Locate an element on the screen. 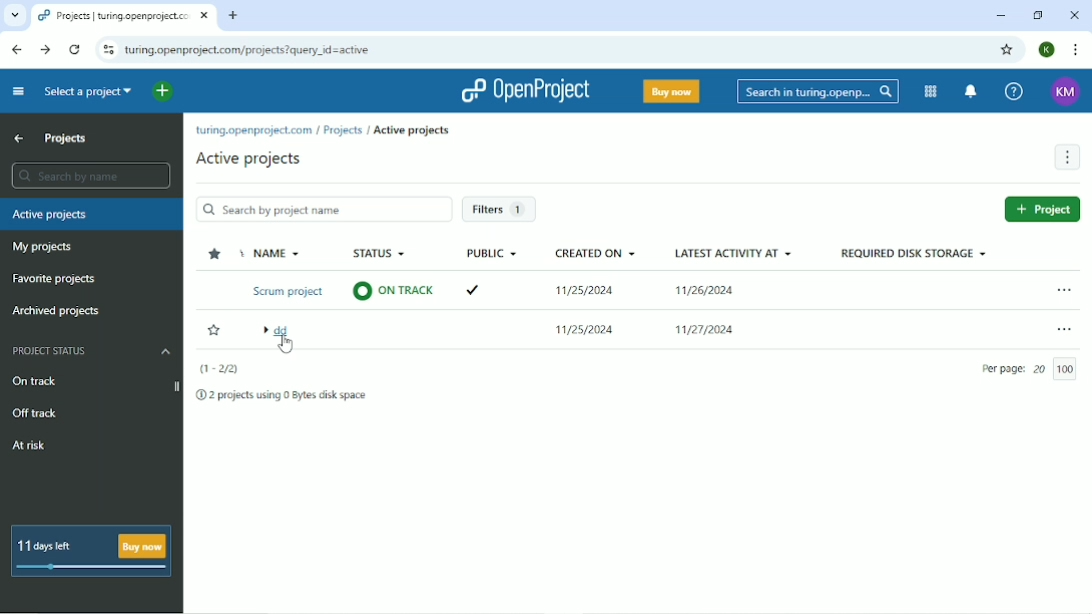 Image resolution: width=1092 pixels, height=614 pixels. 11/25/2024 is located at coordinates (590, 290).